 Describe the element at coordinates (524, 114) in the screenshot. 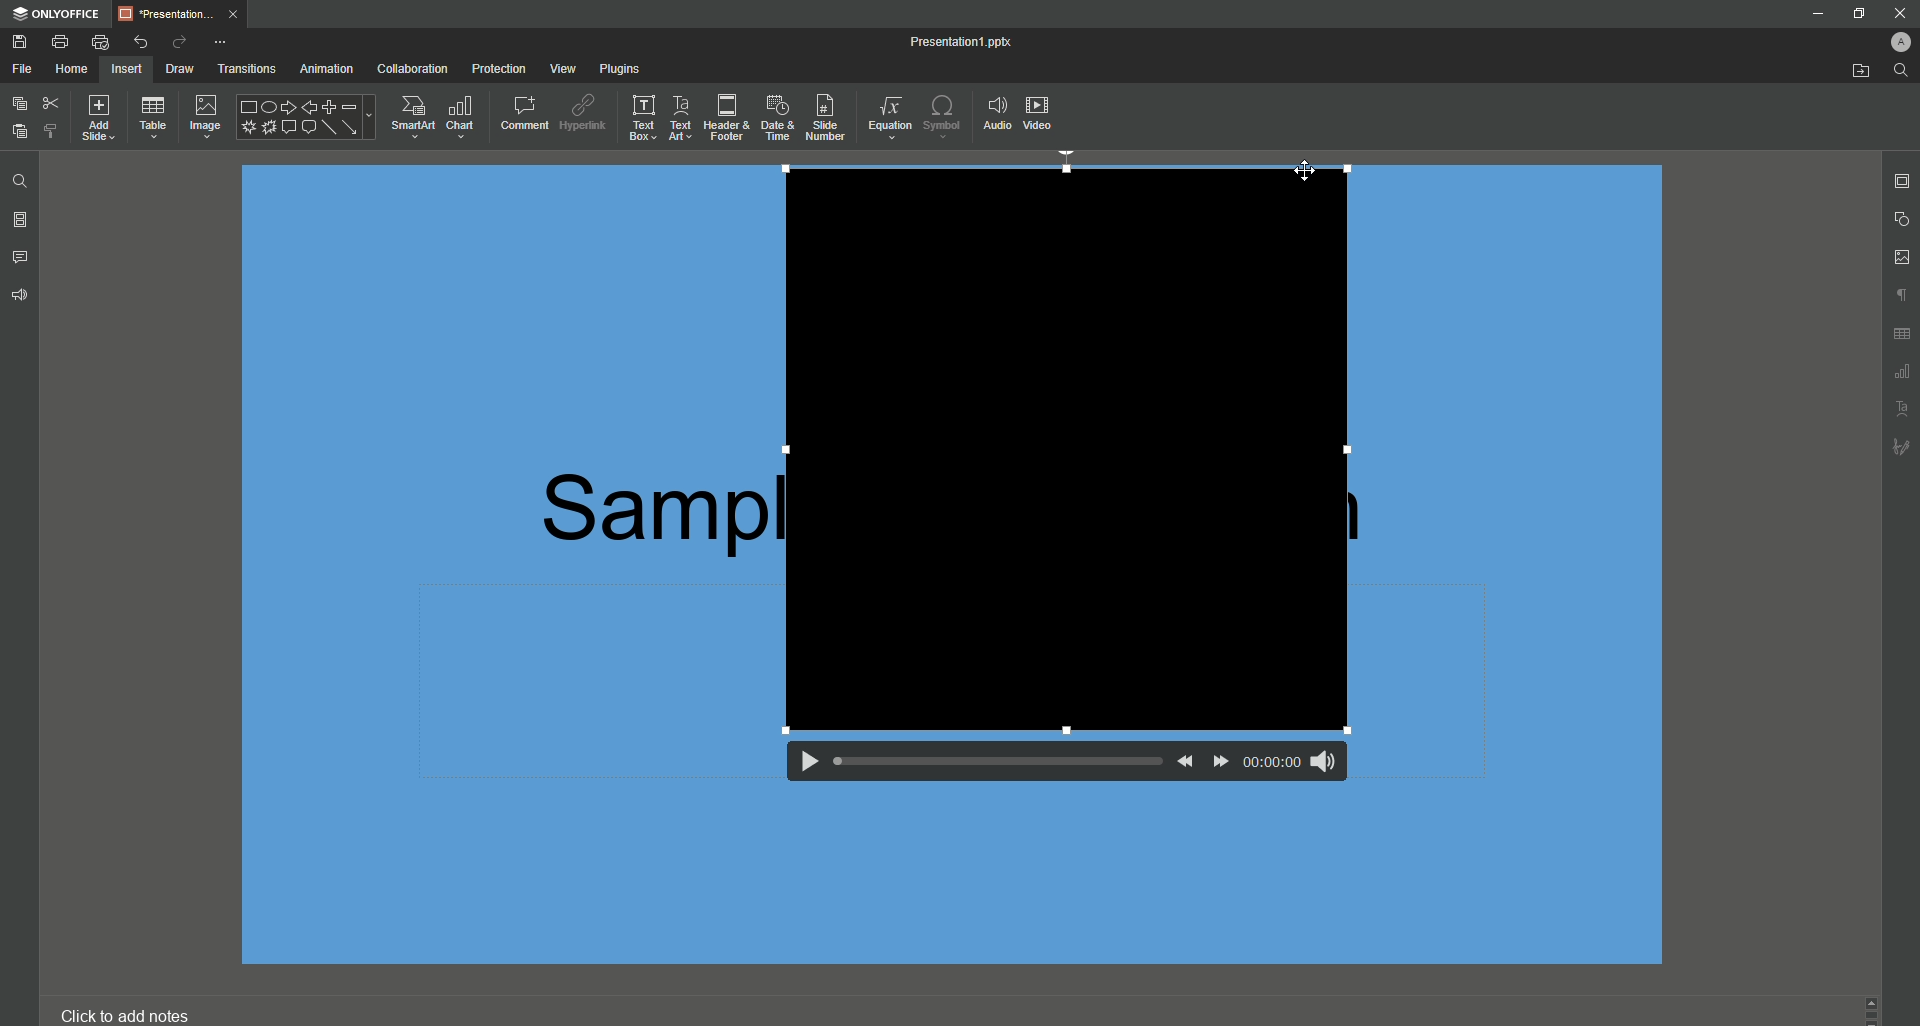

I see `Comment` at that location.